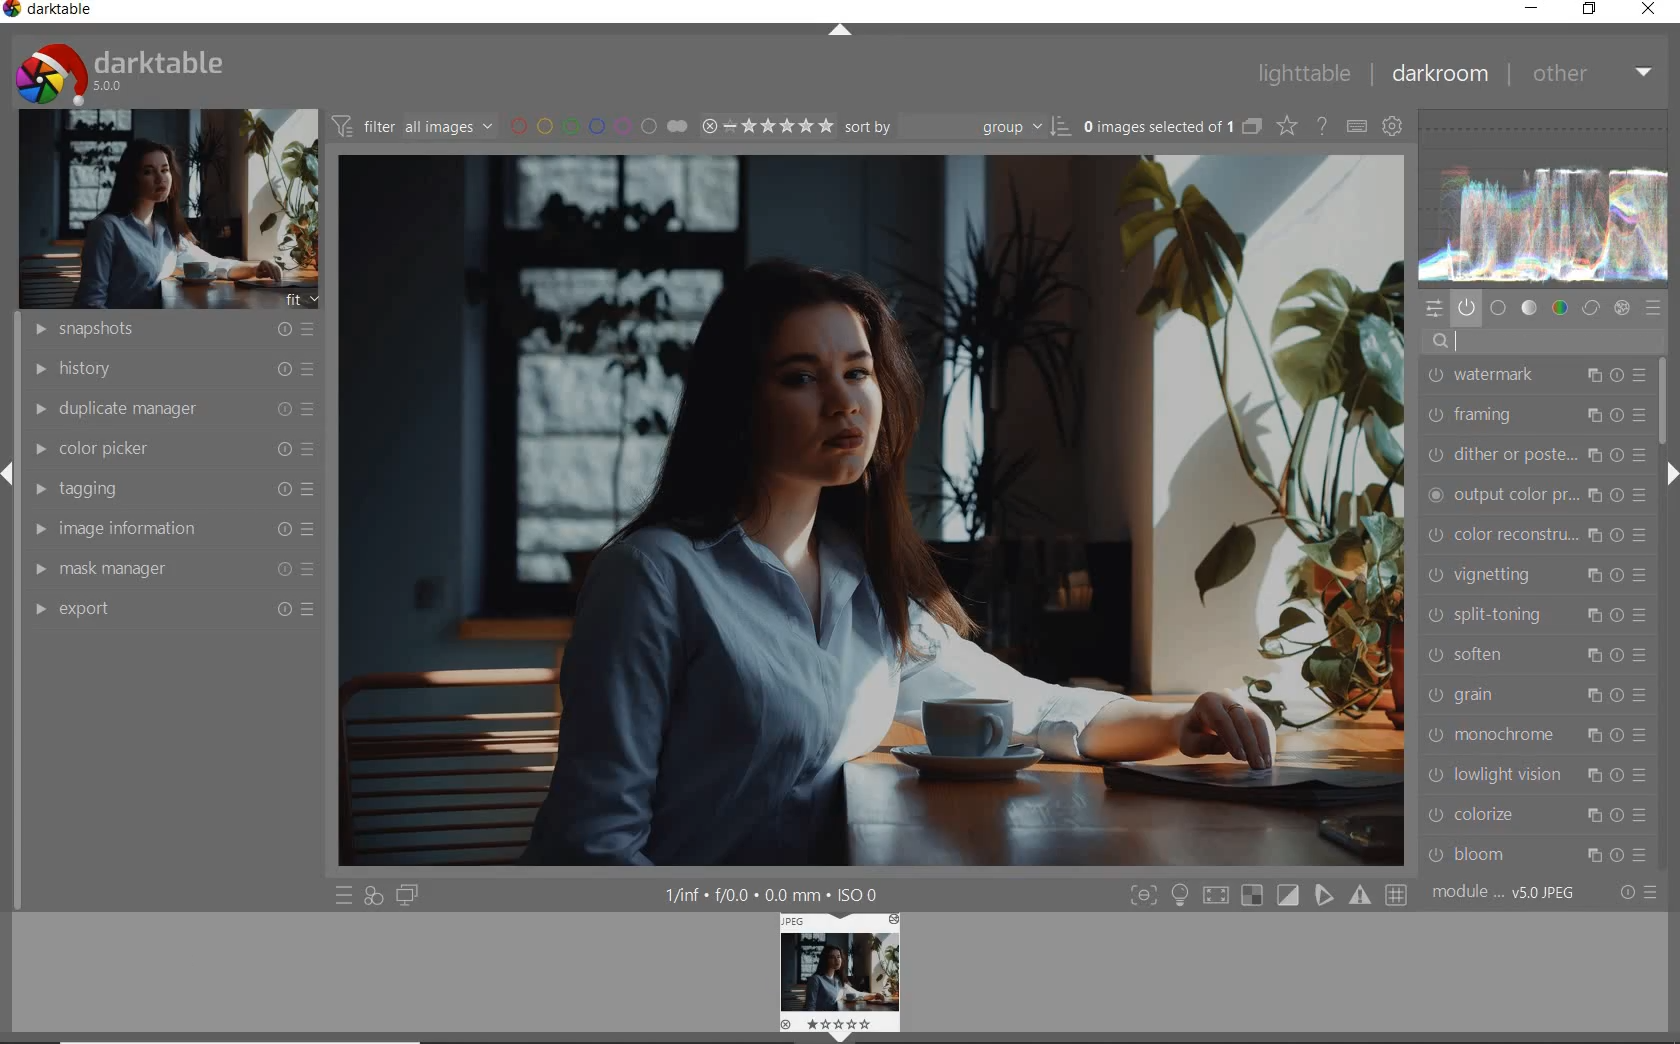  Describe the element at coordinates (1532, 815) in the screenshot. I see `colorize` at that location.